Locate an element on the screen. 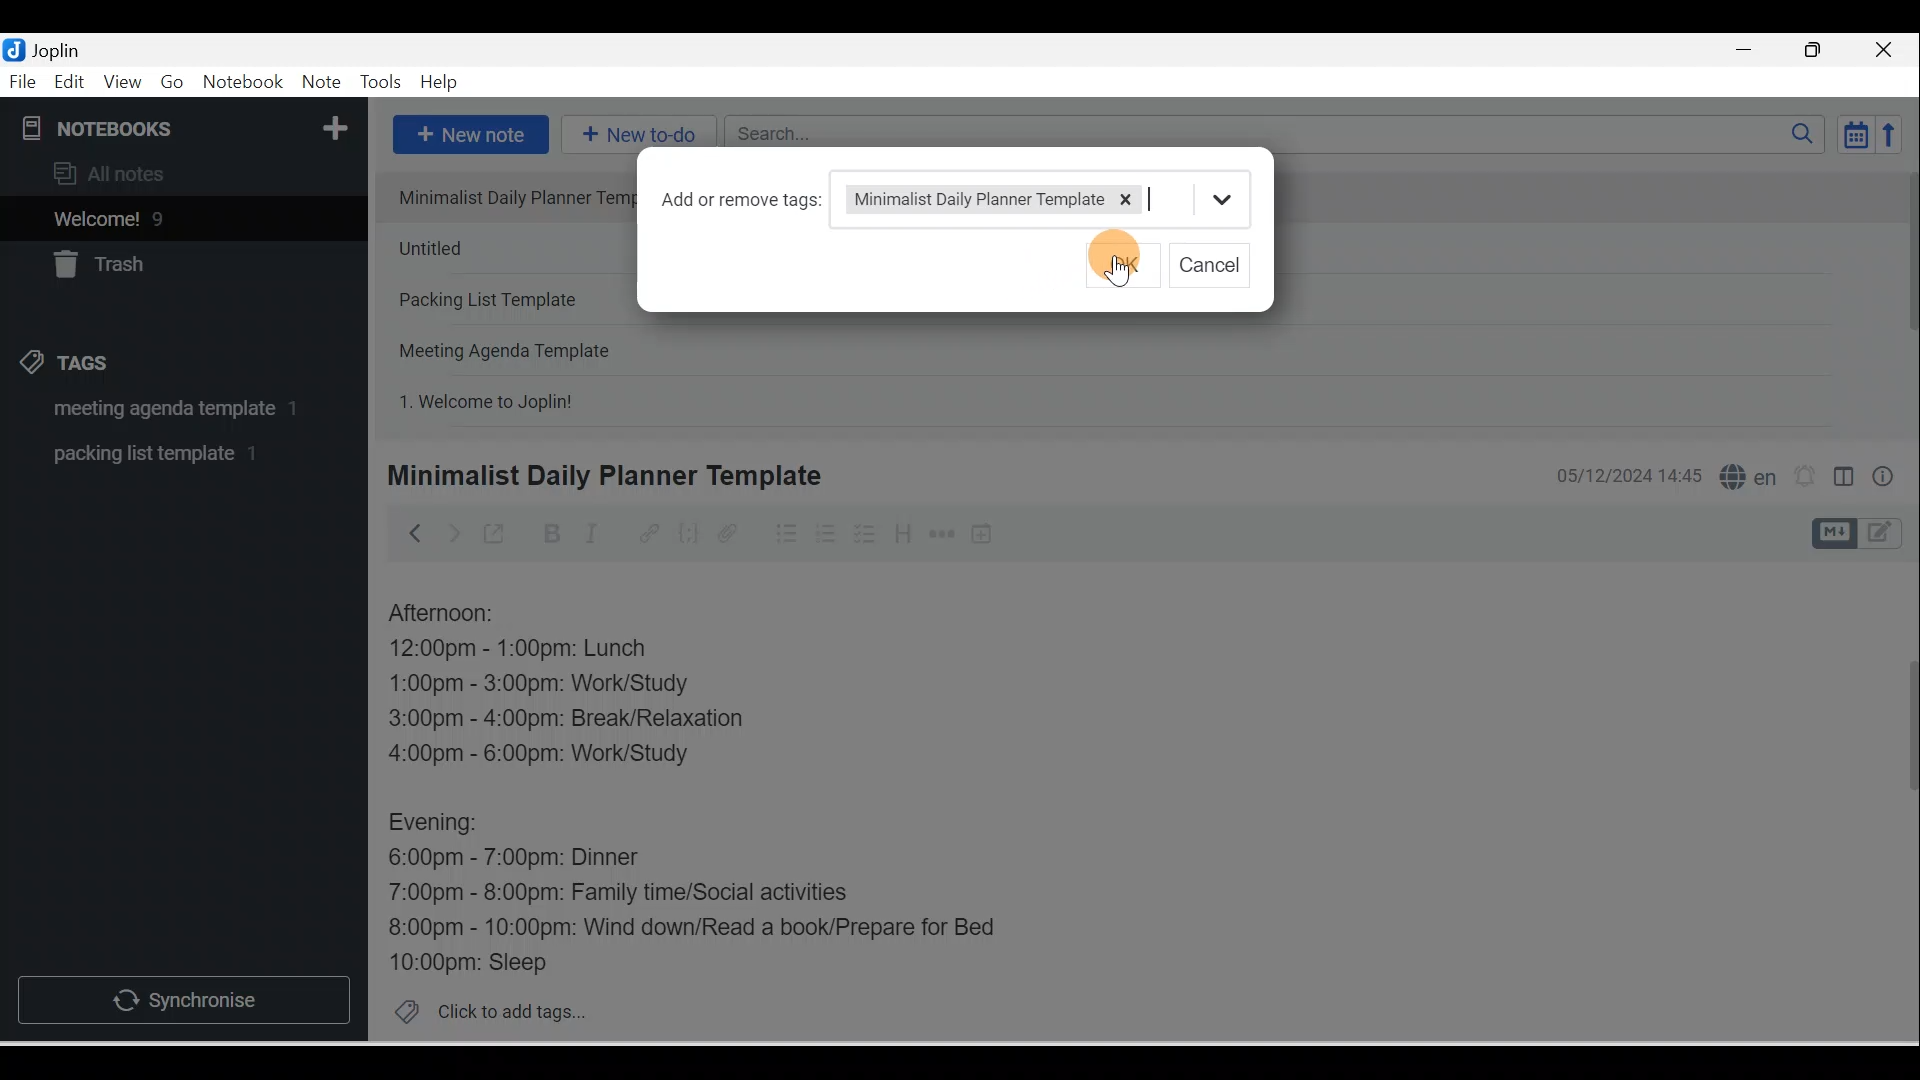 This screenshot has height=1080, width=1920. Click to add tags is located at coordinates (482, 1009).